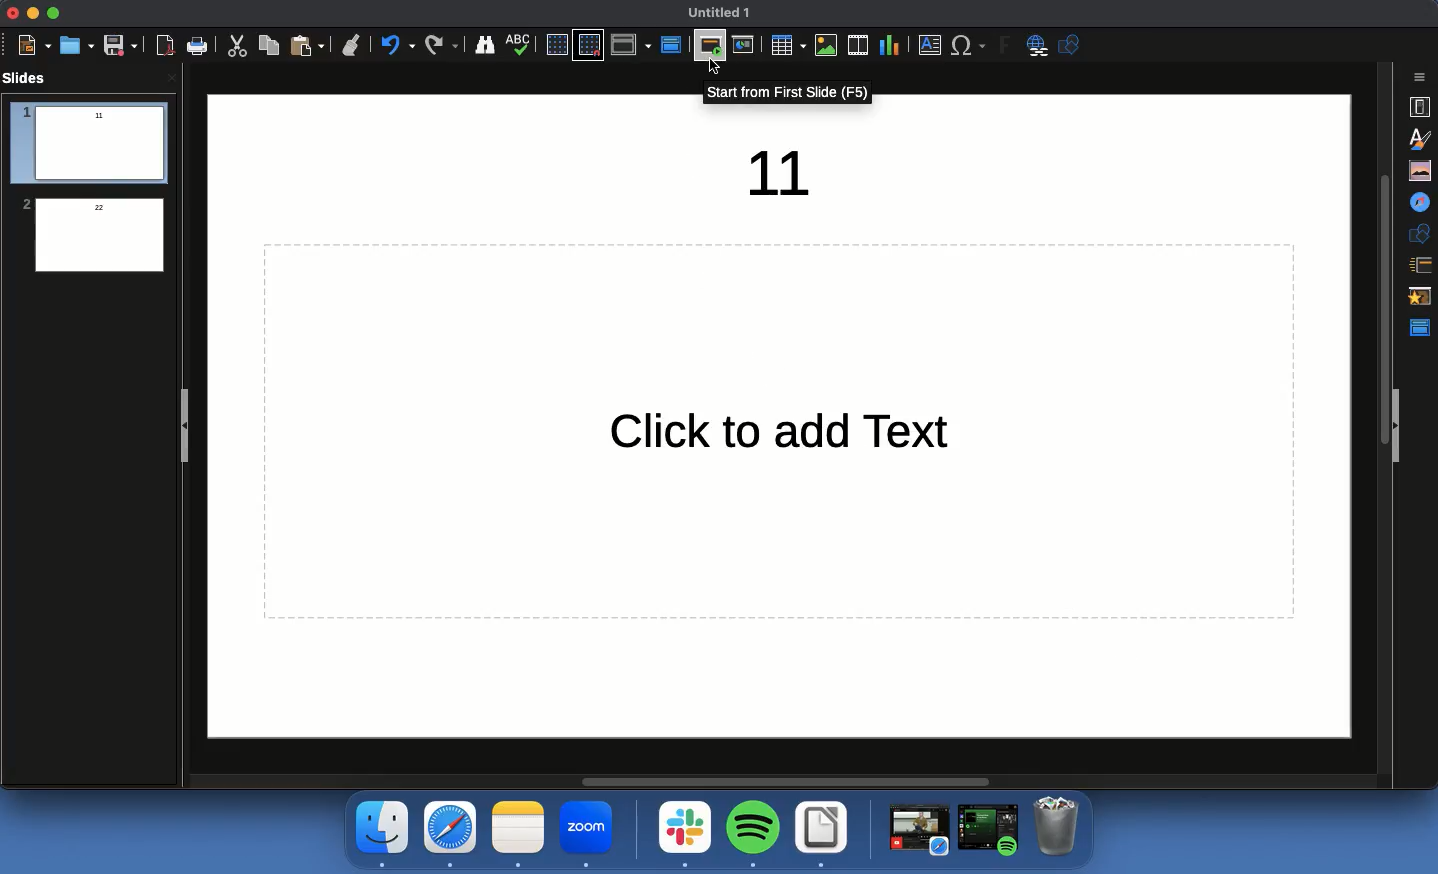  What do you see at coordinates (555, 45) in the screenshot?
I see `Display grid` at bounding box center [555, 45].